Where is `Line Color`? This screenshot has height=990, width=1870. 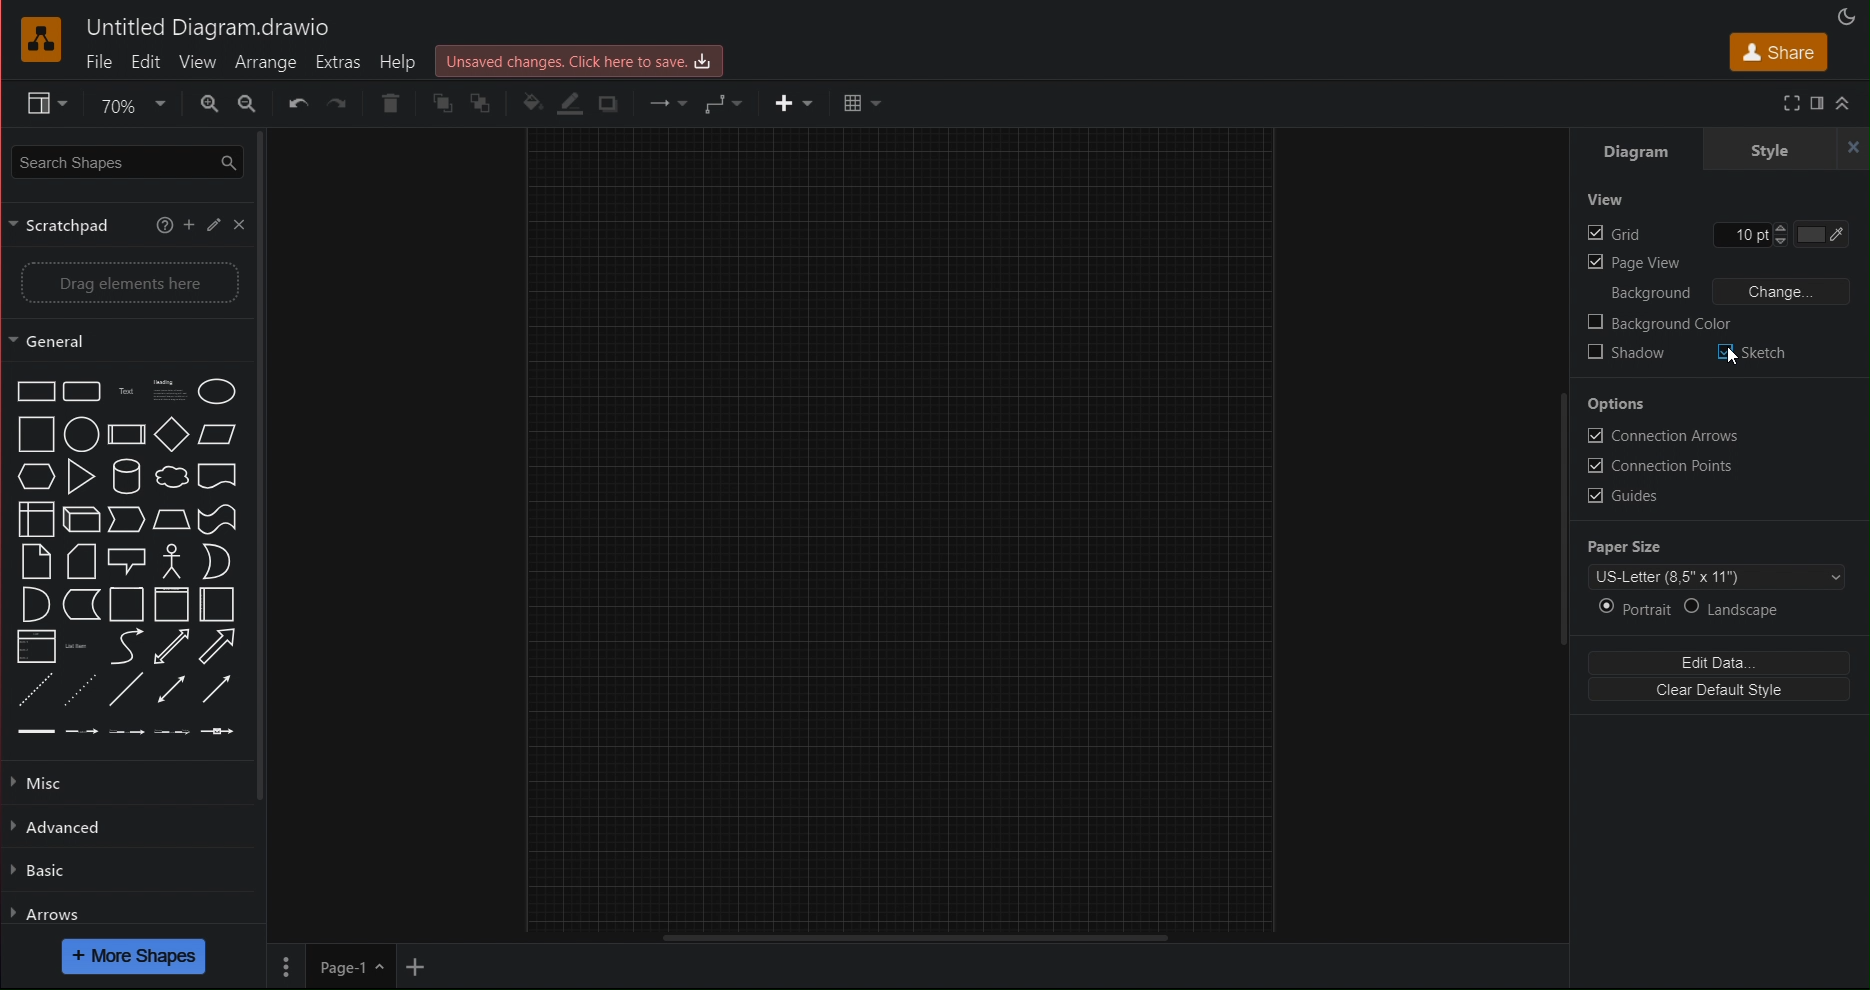 Line Color is located at coordinates (567, 103).